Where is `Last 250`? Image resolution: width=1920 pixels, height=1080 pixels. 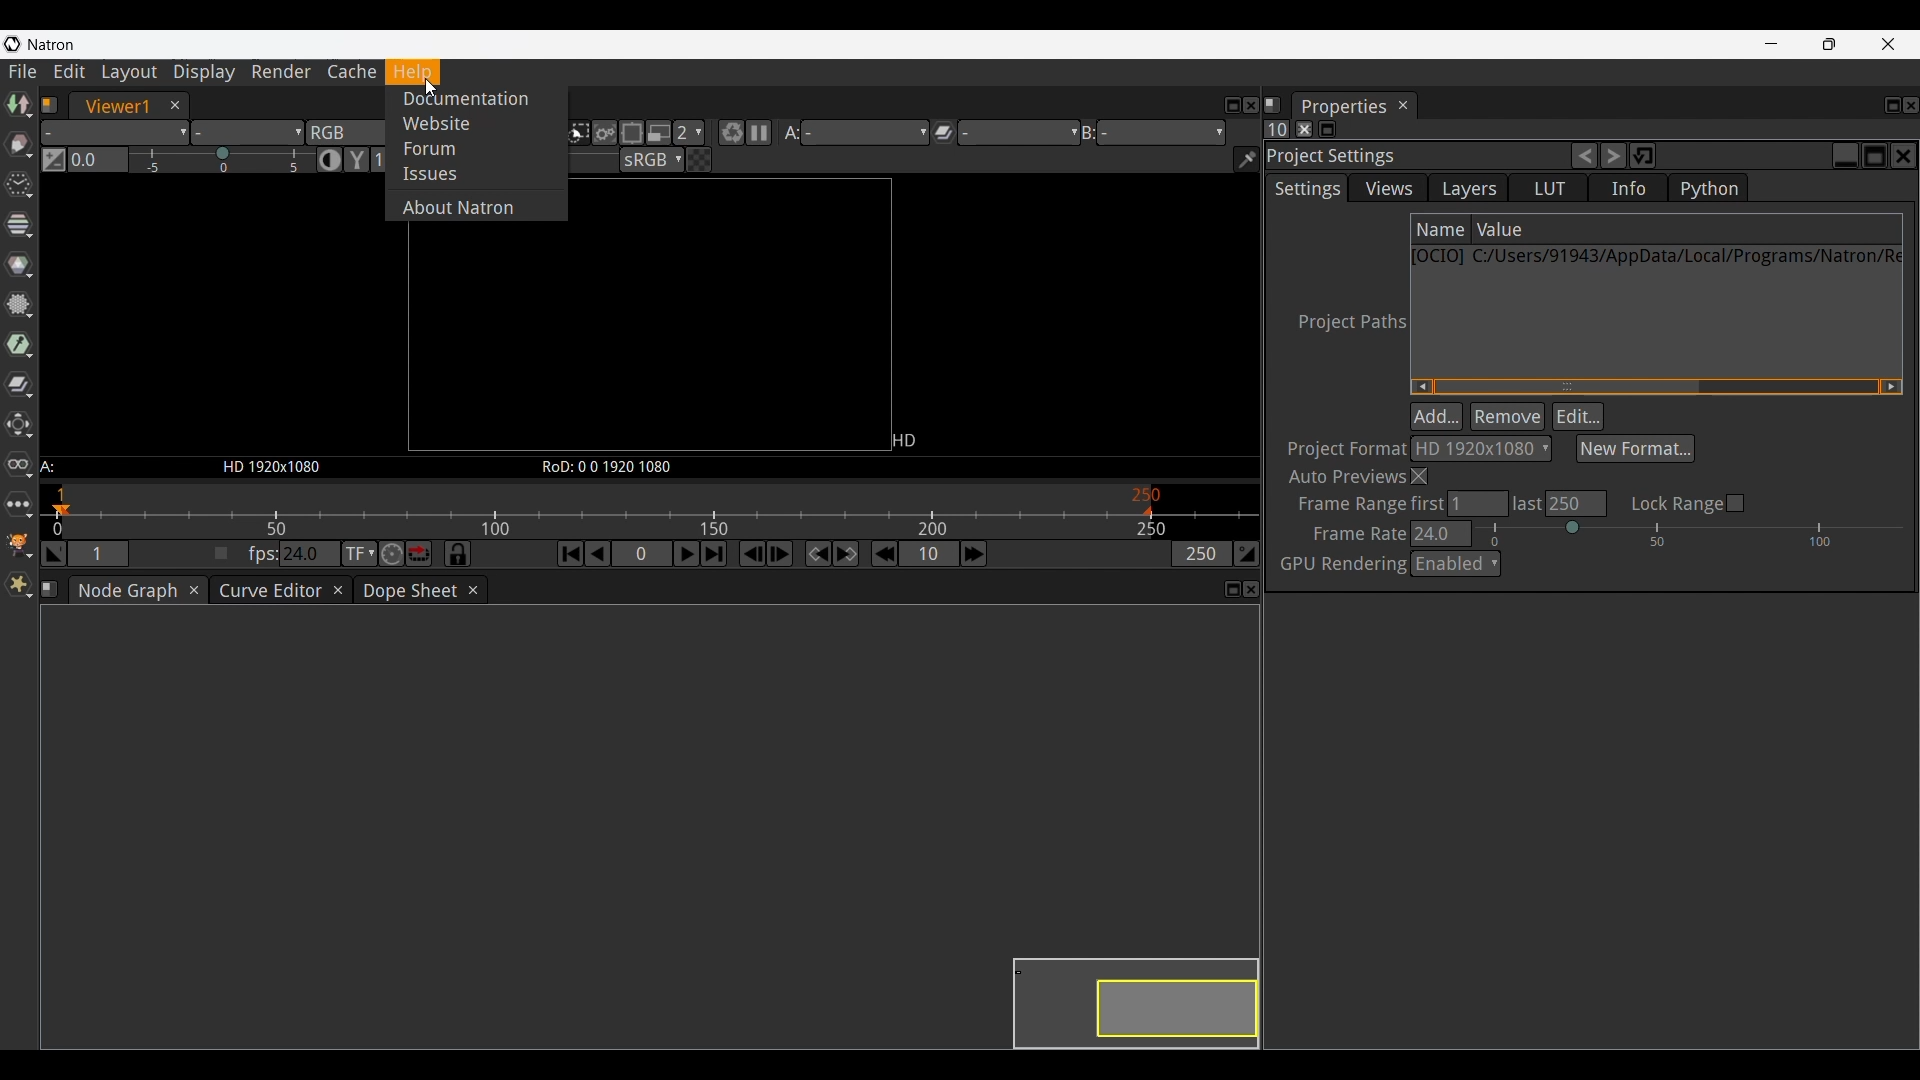 Last 250 is located at coordinates (1560, 504).